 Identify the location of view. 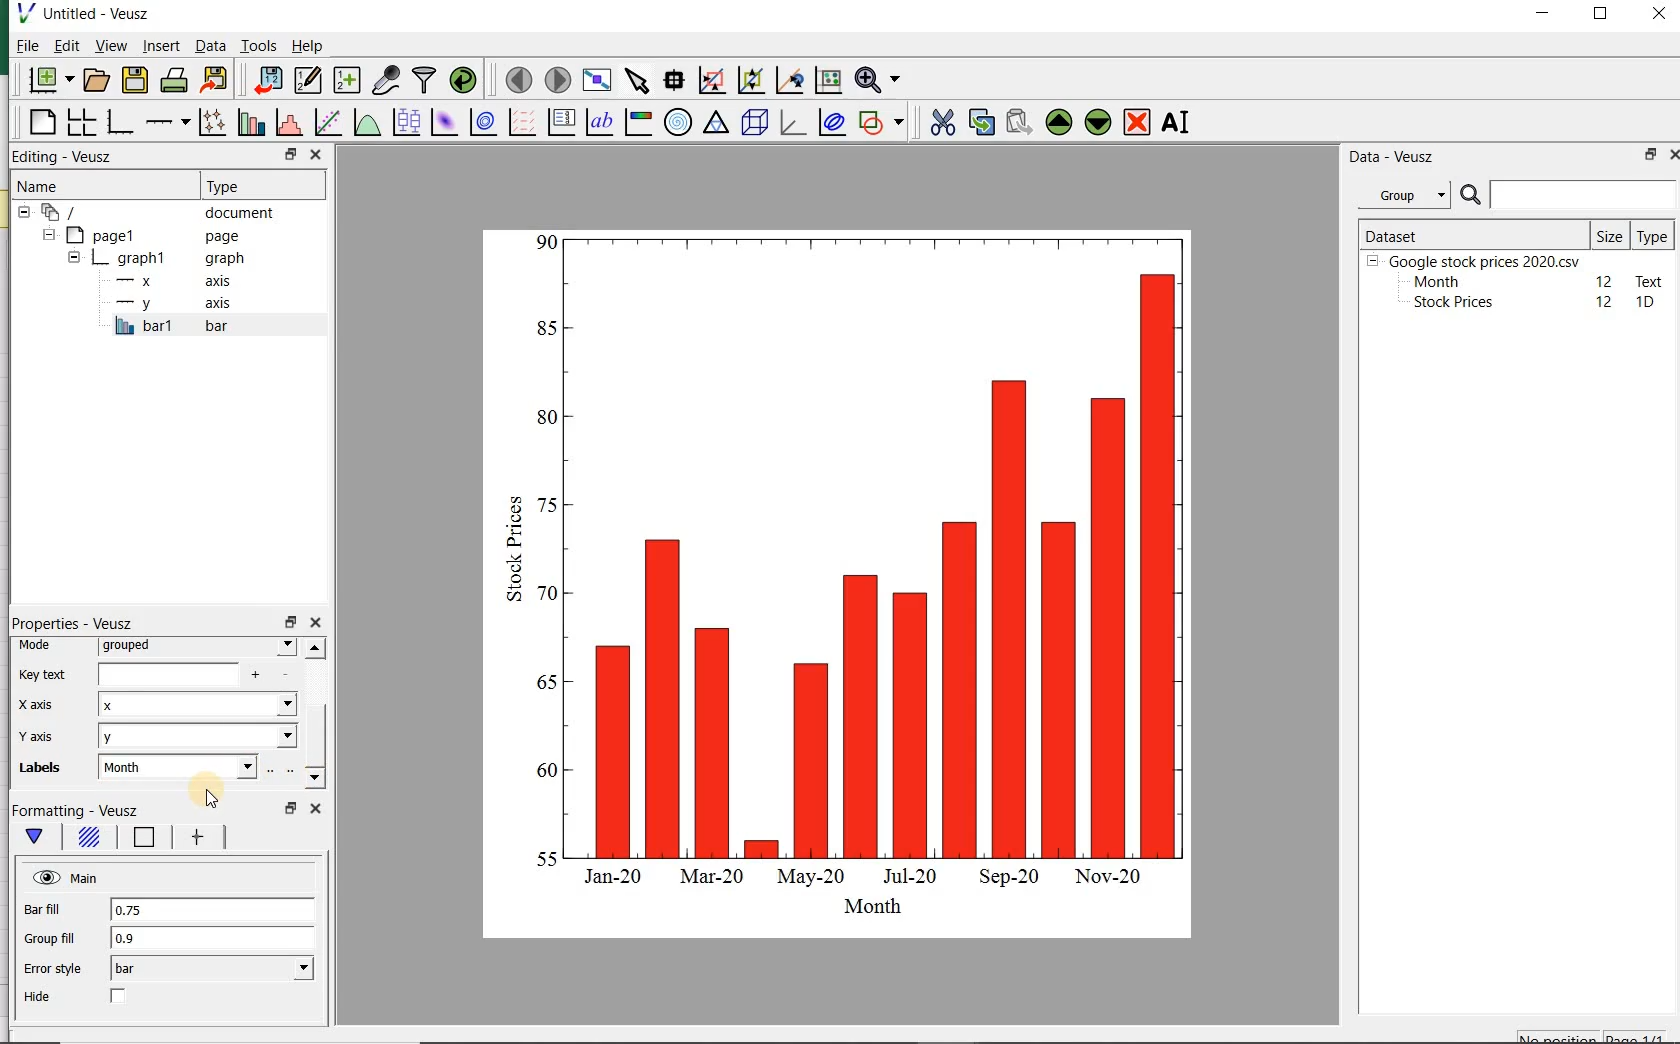
(111, 47).